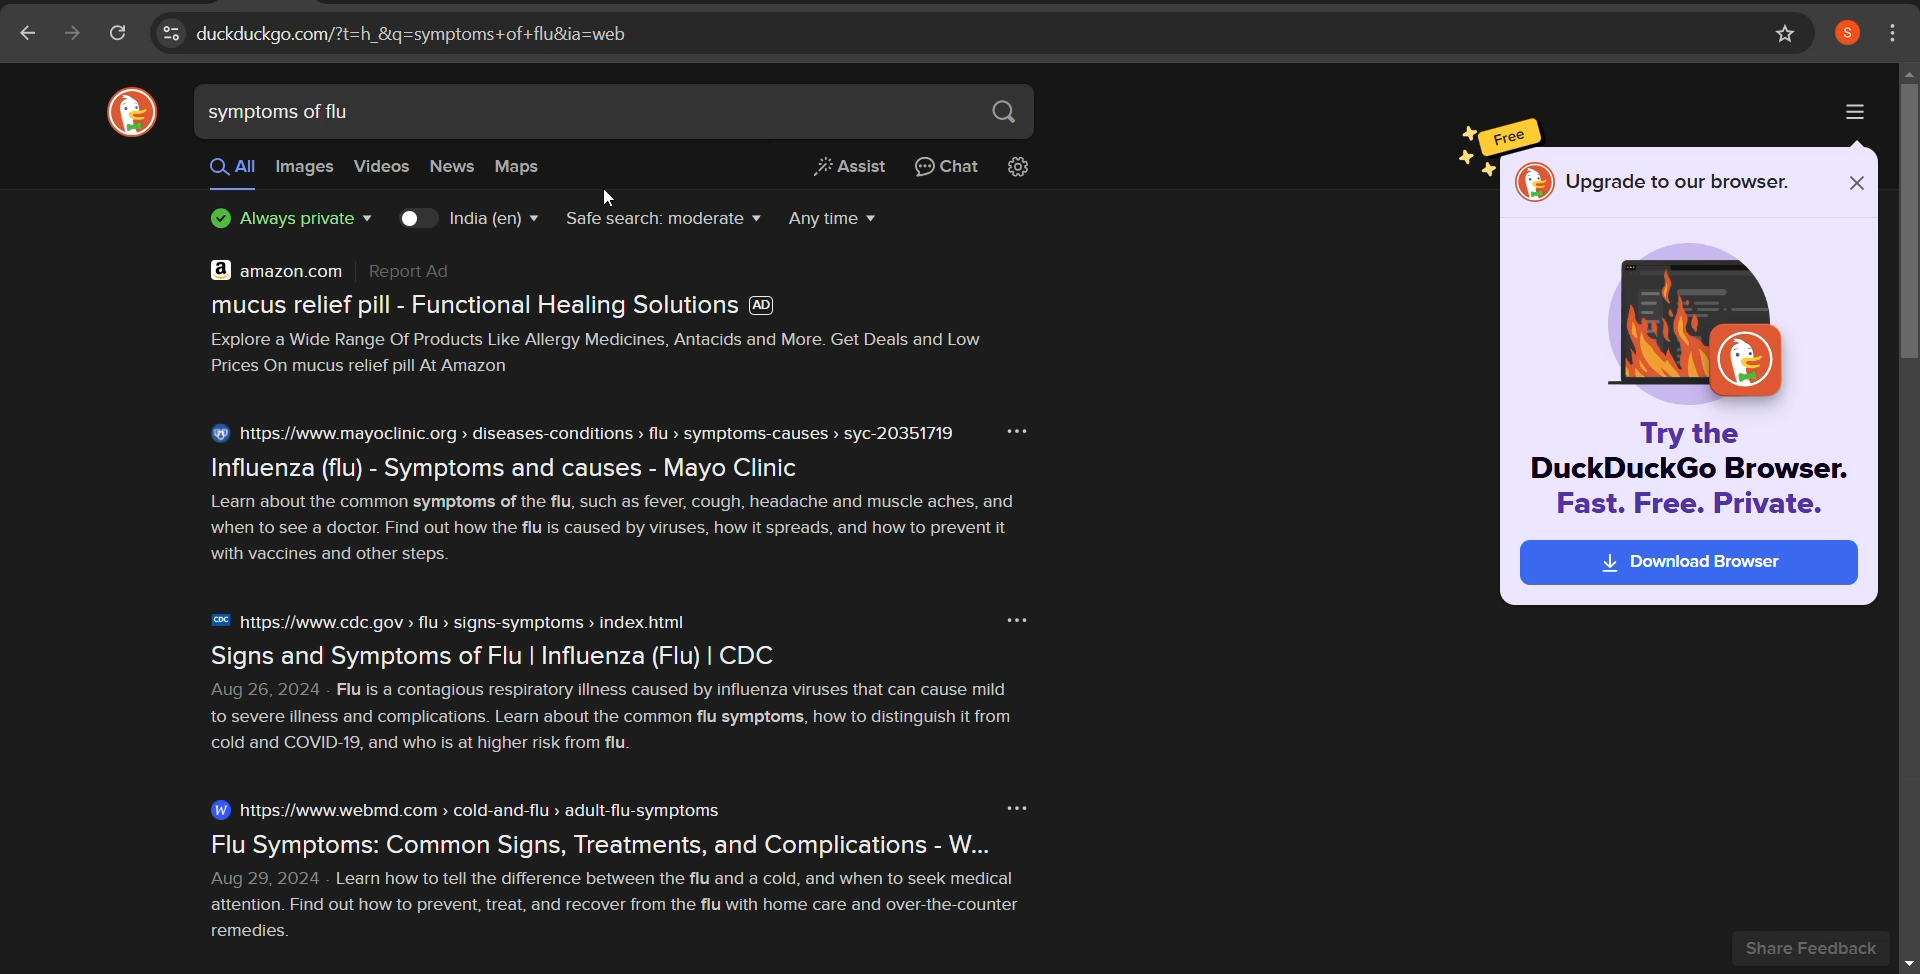 The width and height of the screenshot is (1920, 974). Describe the element at coordinates (1023, 429) in the screenshot. I see `more option` at that location.